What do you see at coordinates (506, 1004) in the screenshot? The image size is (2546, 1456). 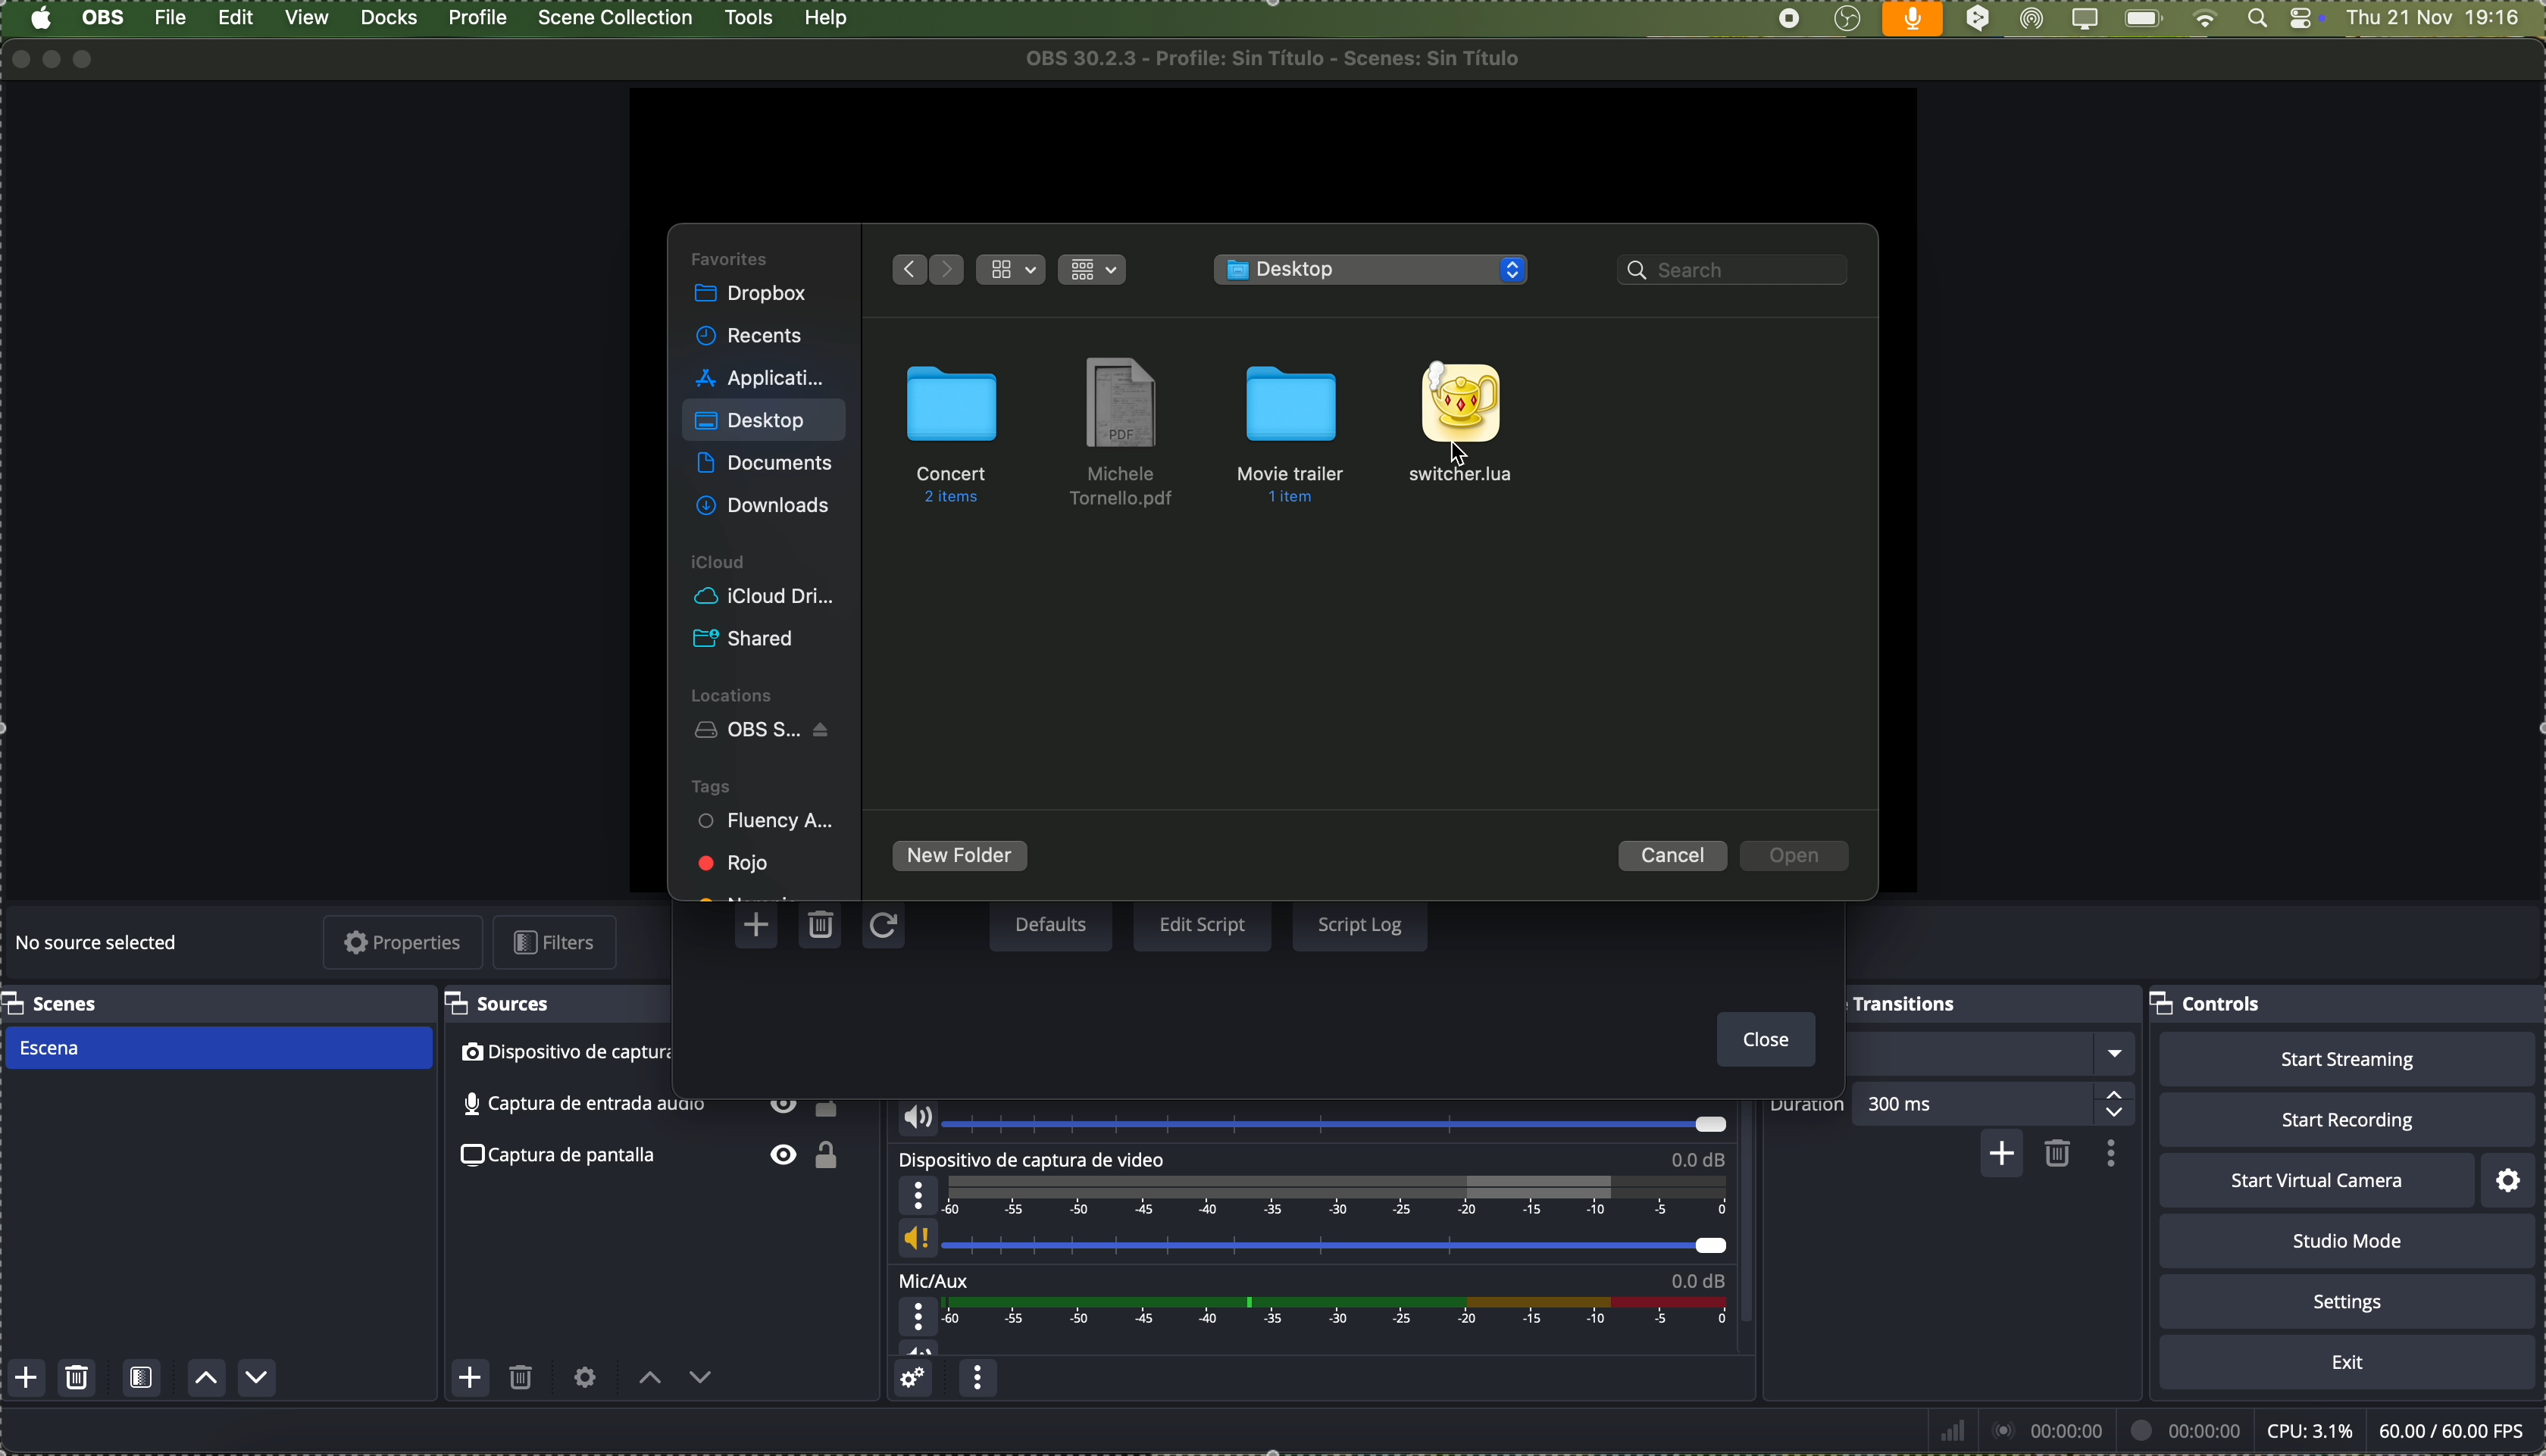 I see `sources` at bounding box center [506, 1004].